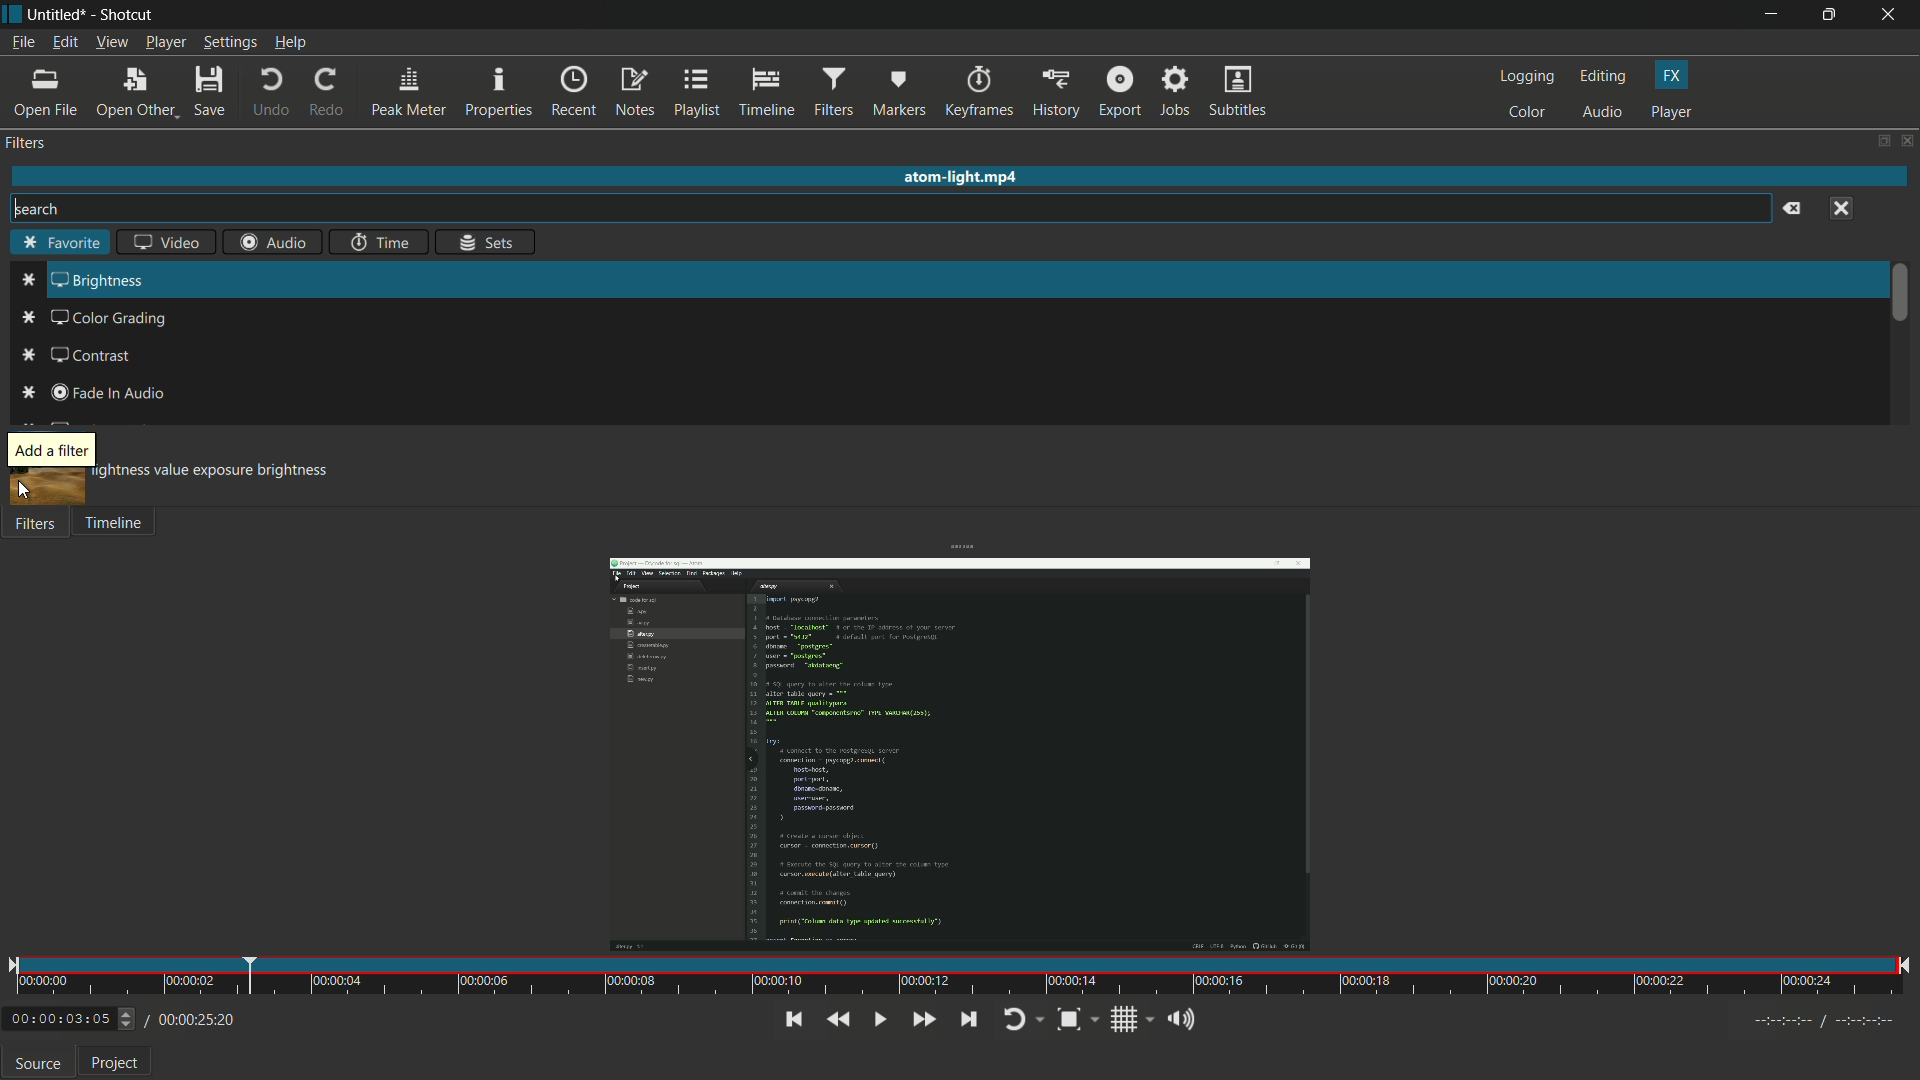 The height and width of the screenshot is (1080, 1920). What do you see at coordinates (1891, 15) in the screenshot?
I see `close app` at bounding box center [1891, 15].